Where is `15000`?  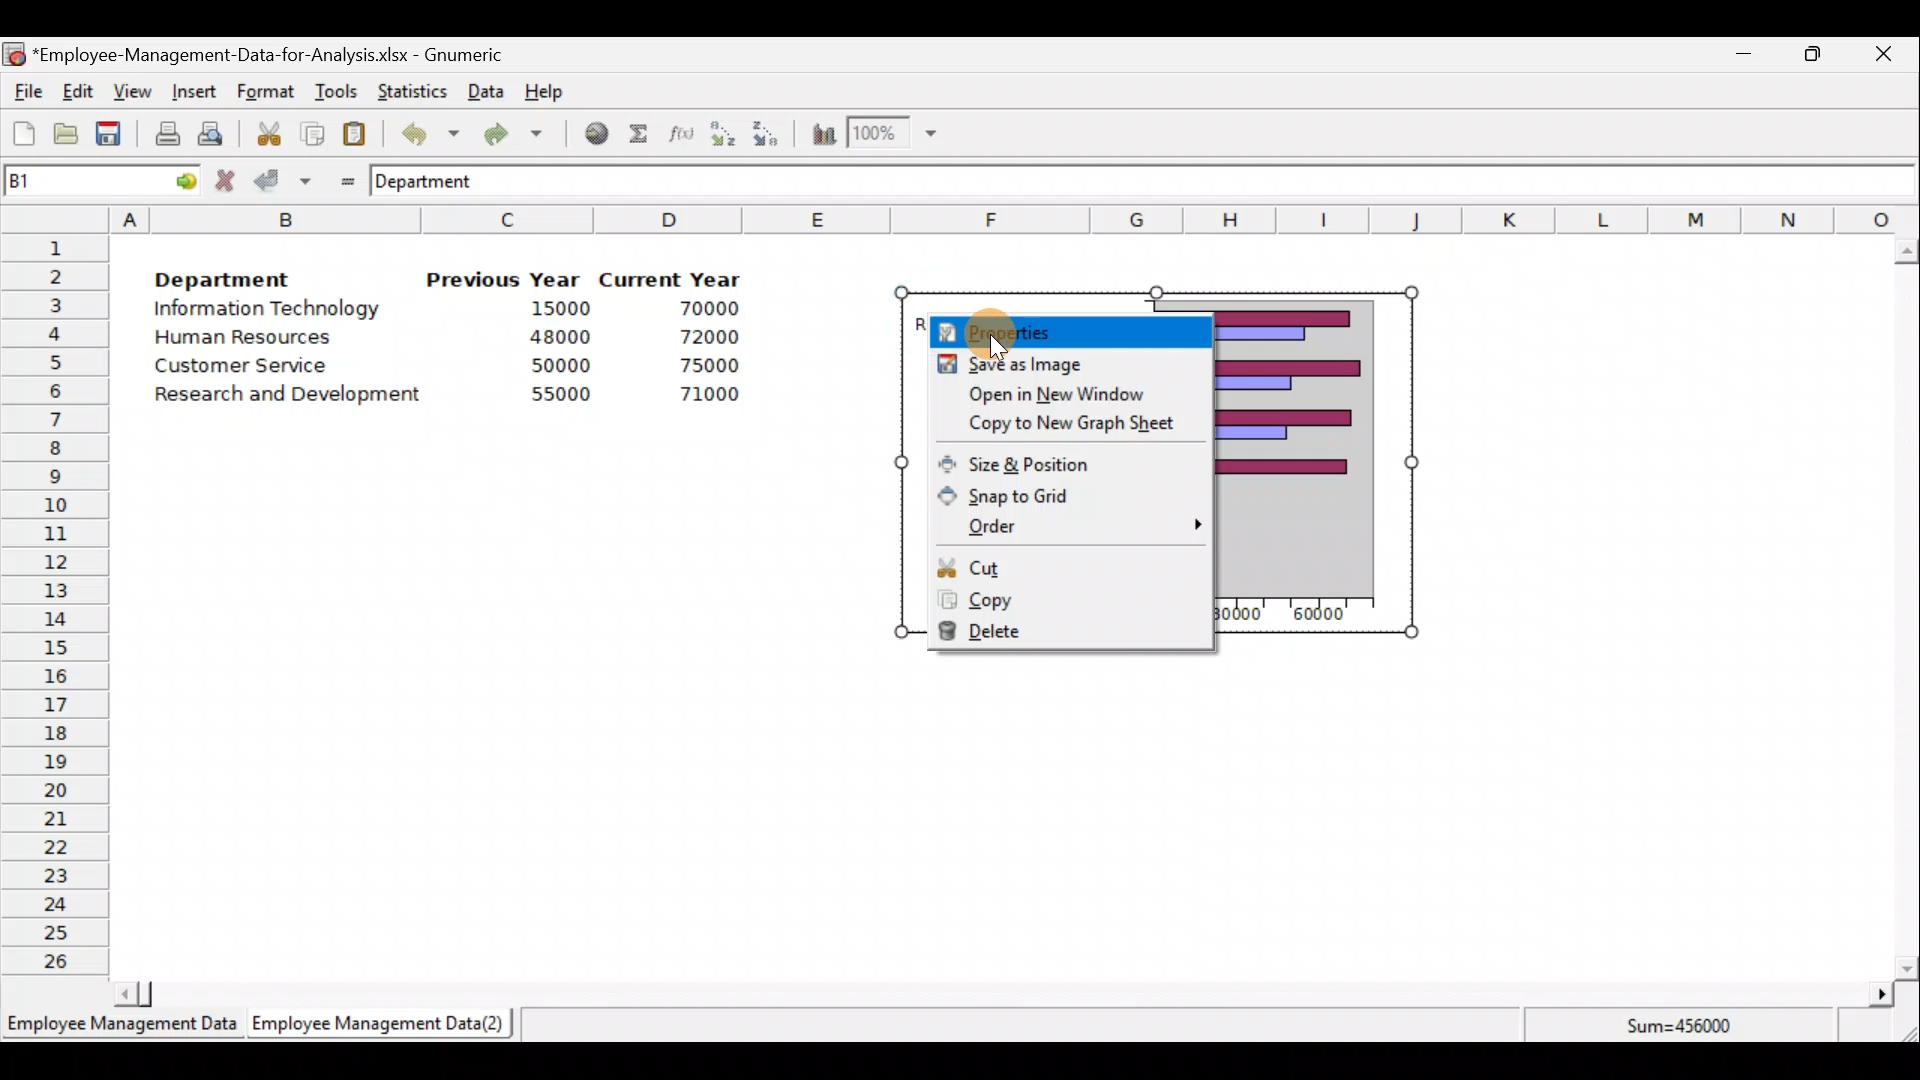
15000 is located at coordinates (553, 307).